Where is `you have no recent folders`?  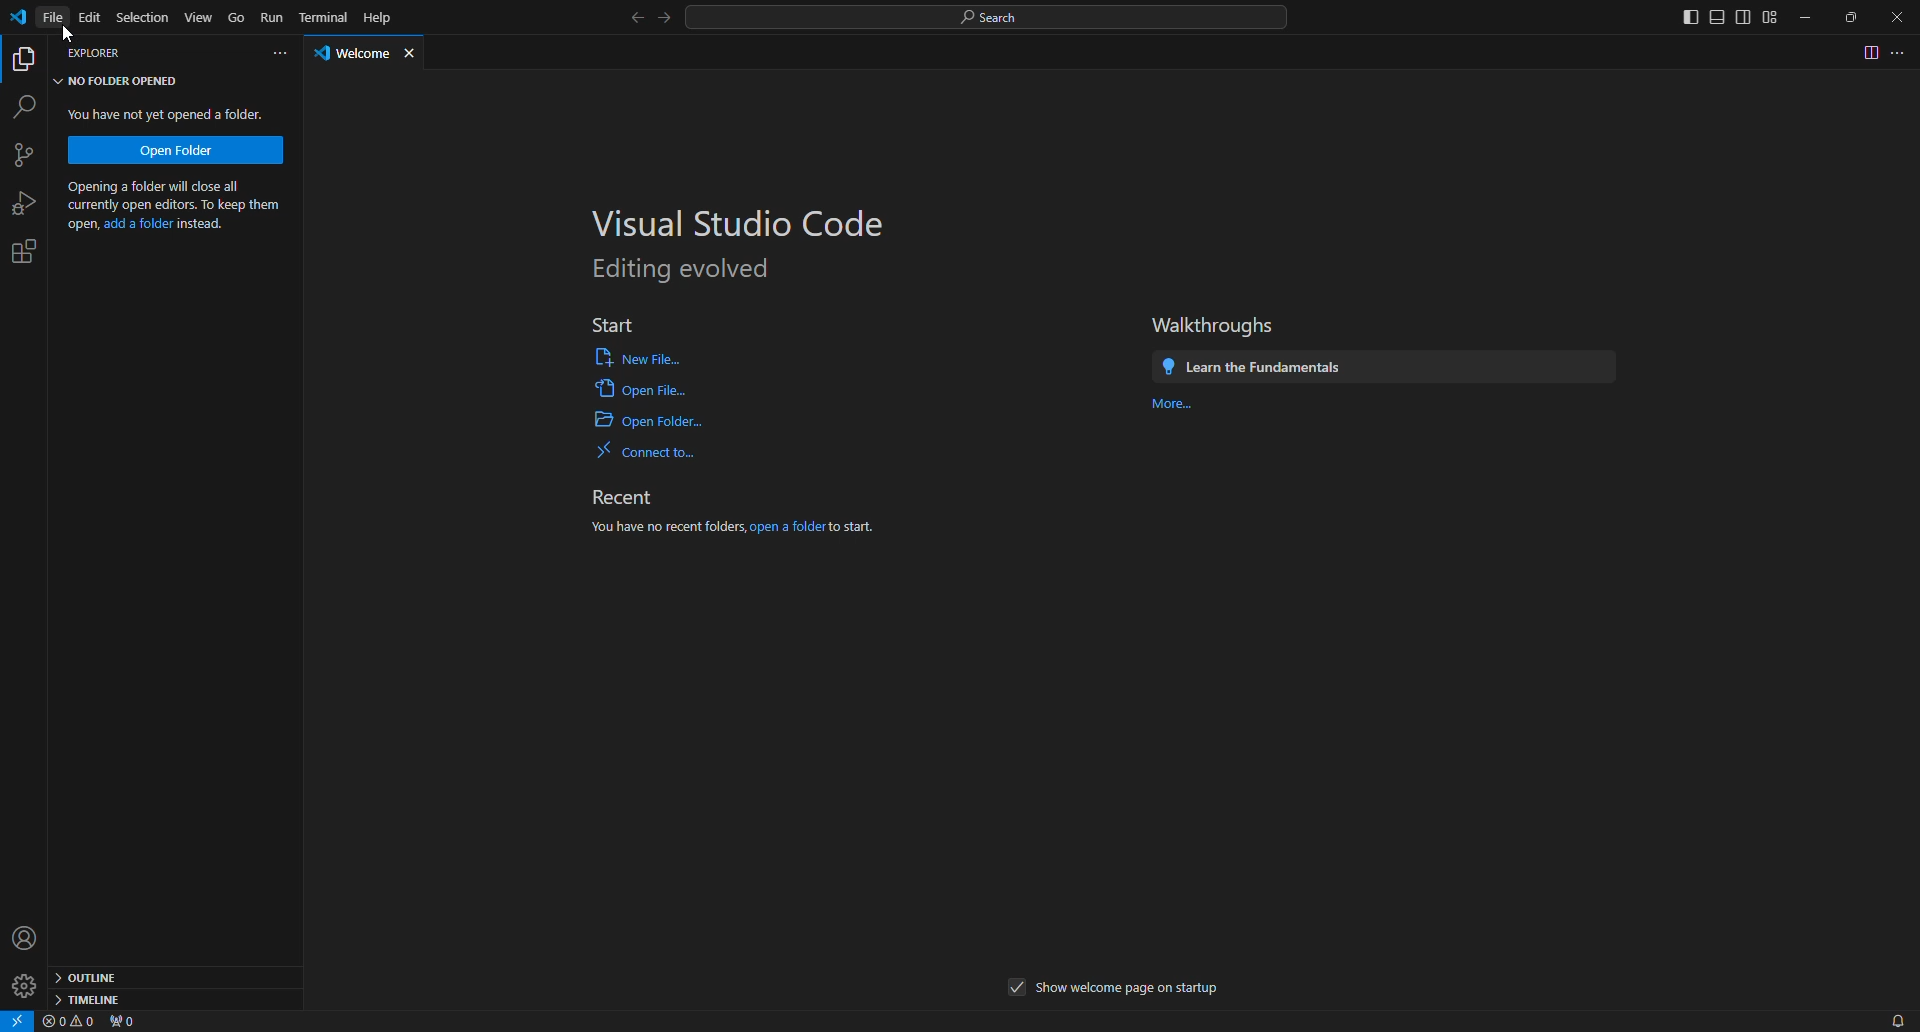
you have no recent folders is located at coordinates (666, 528).